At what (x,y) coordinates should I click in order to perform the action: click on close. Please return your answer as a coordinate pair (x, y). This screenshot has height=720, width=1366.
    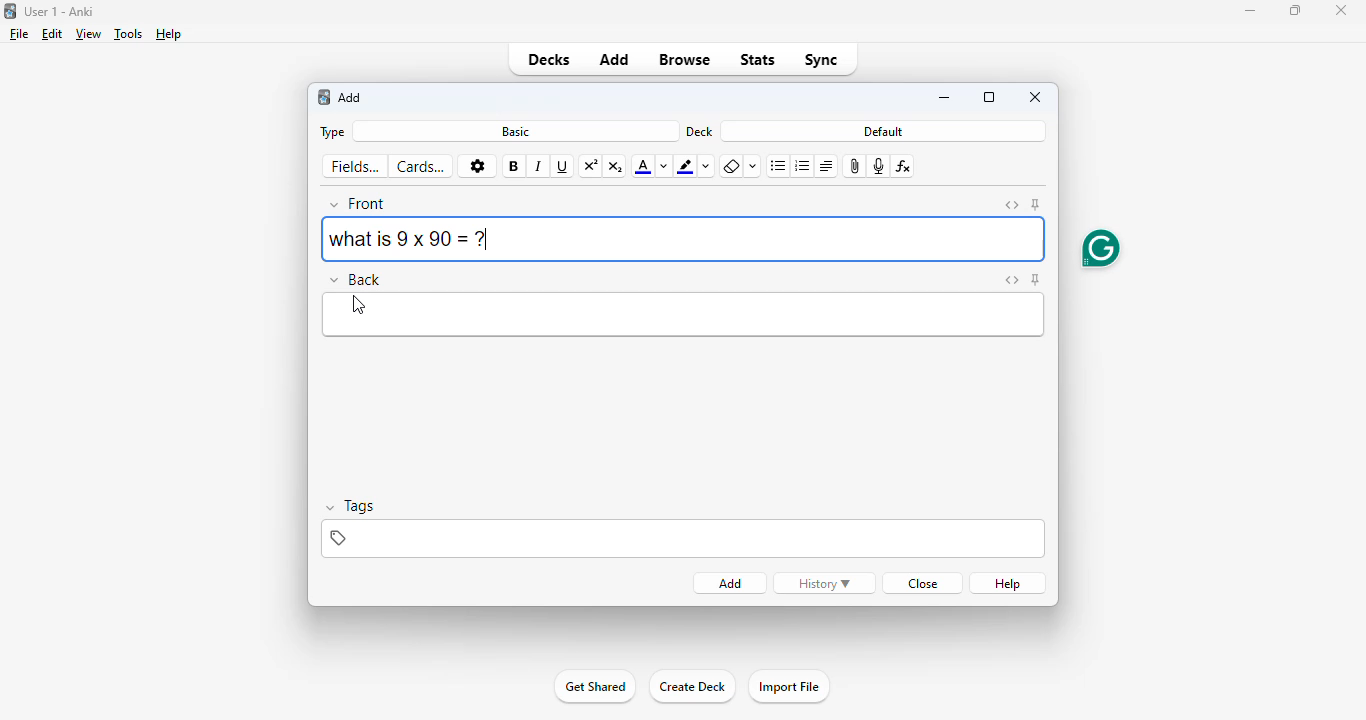
    Looking at the image, I should click on (1036, 96).